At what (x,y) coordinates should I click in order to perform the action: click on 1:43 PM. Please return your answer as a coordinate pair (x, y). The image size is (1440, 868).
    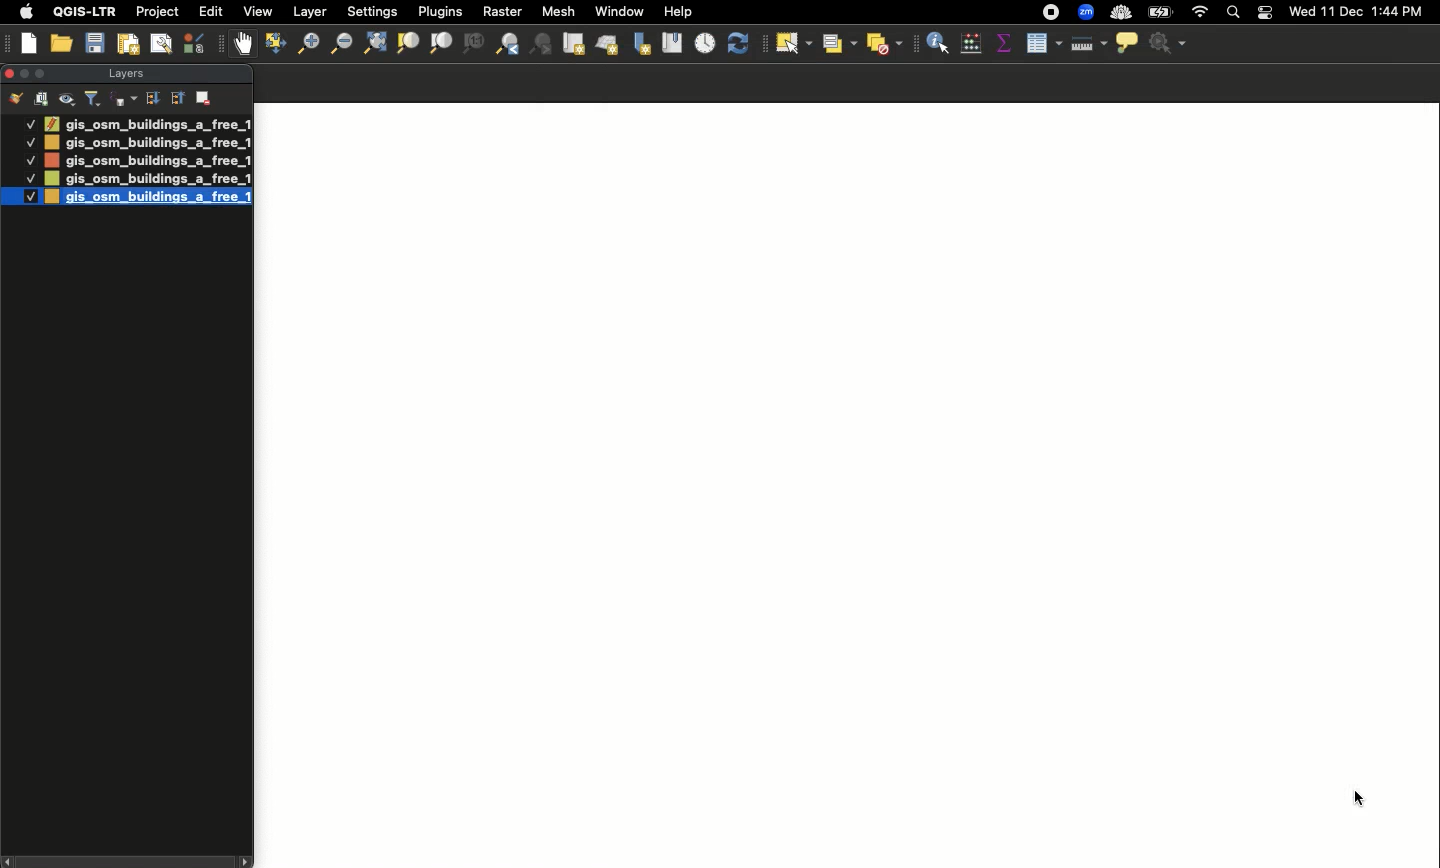
    Looking at the image, I should click on (1400, 11).